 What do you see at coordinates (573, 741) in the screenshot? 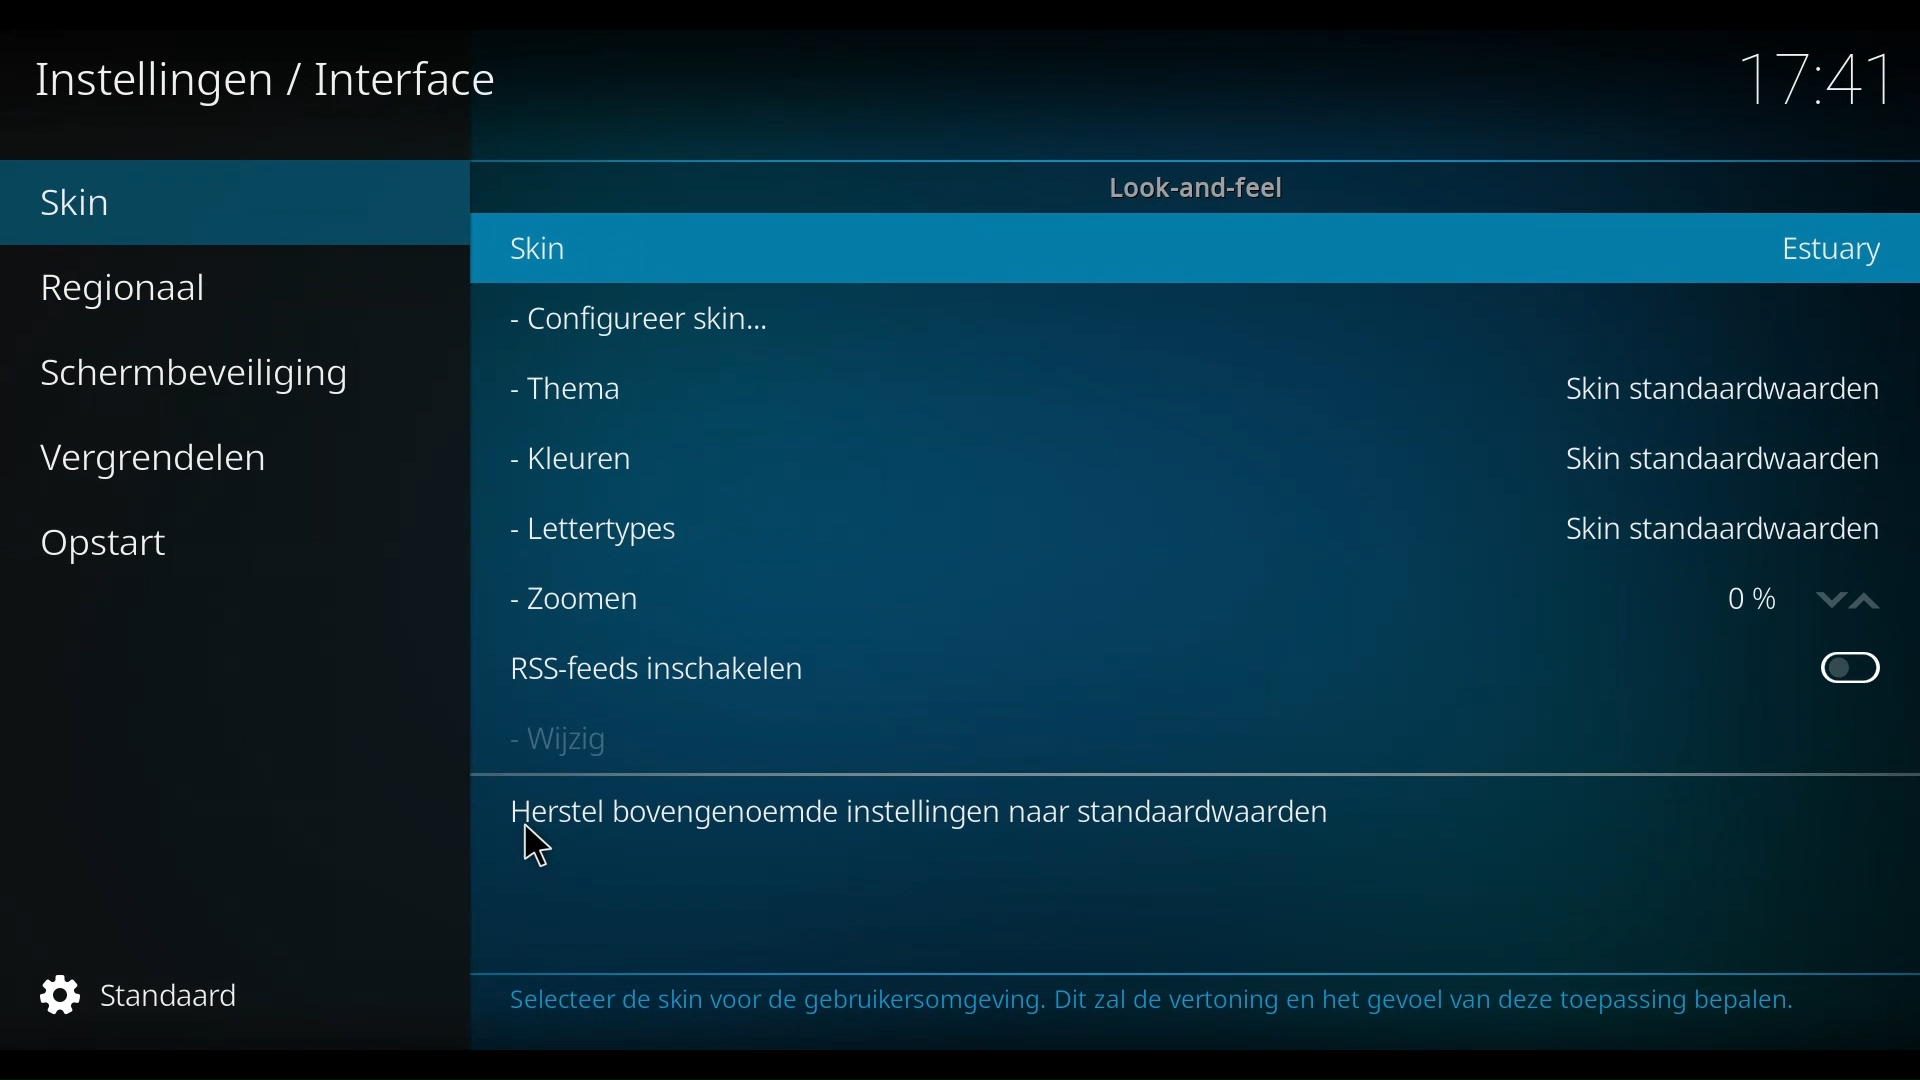
I see `Wijzig` at bounding box center [573, 741].